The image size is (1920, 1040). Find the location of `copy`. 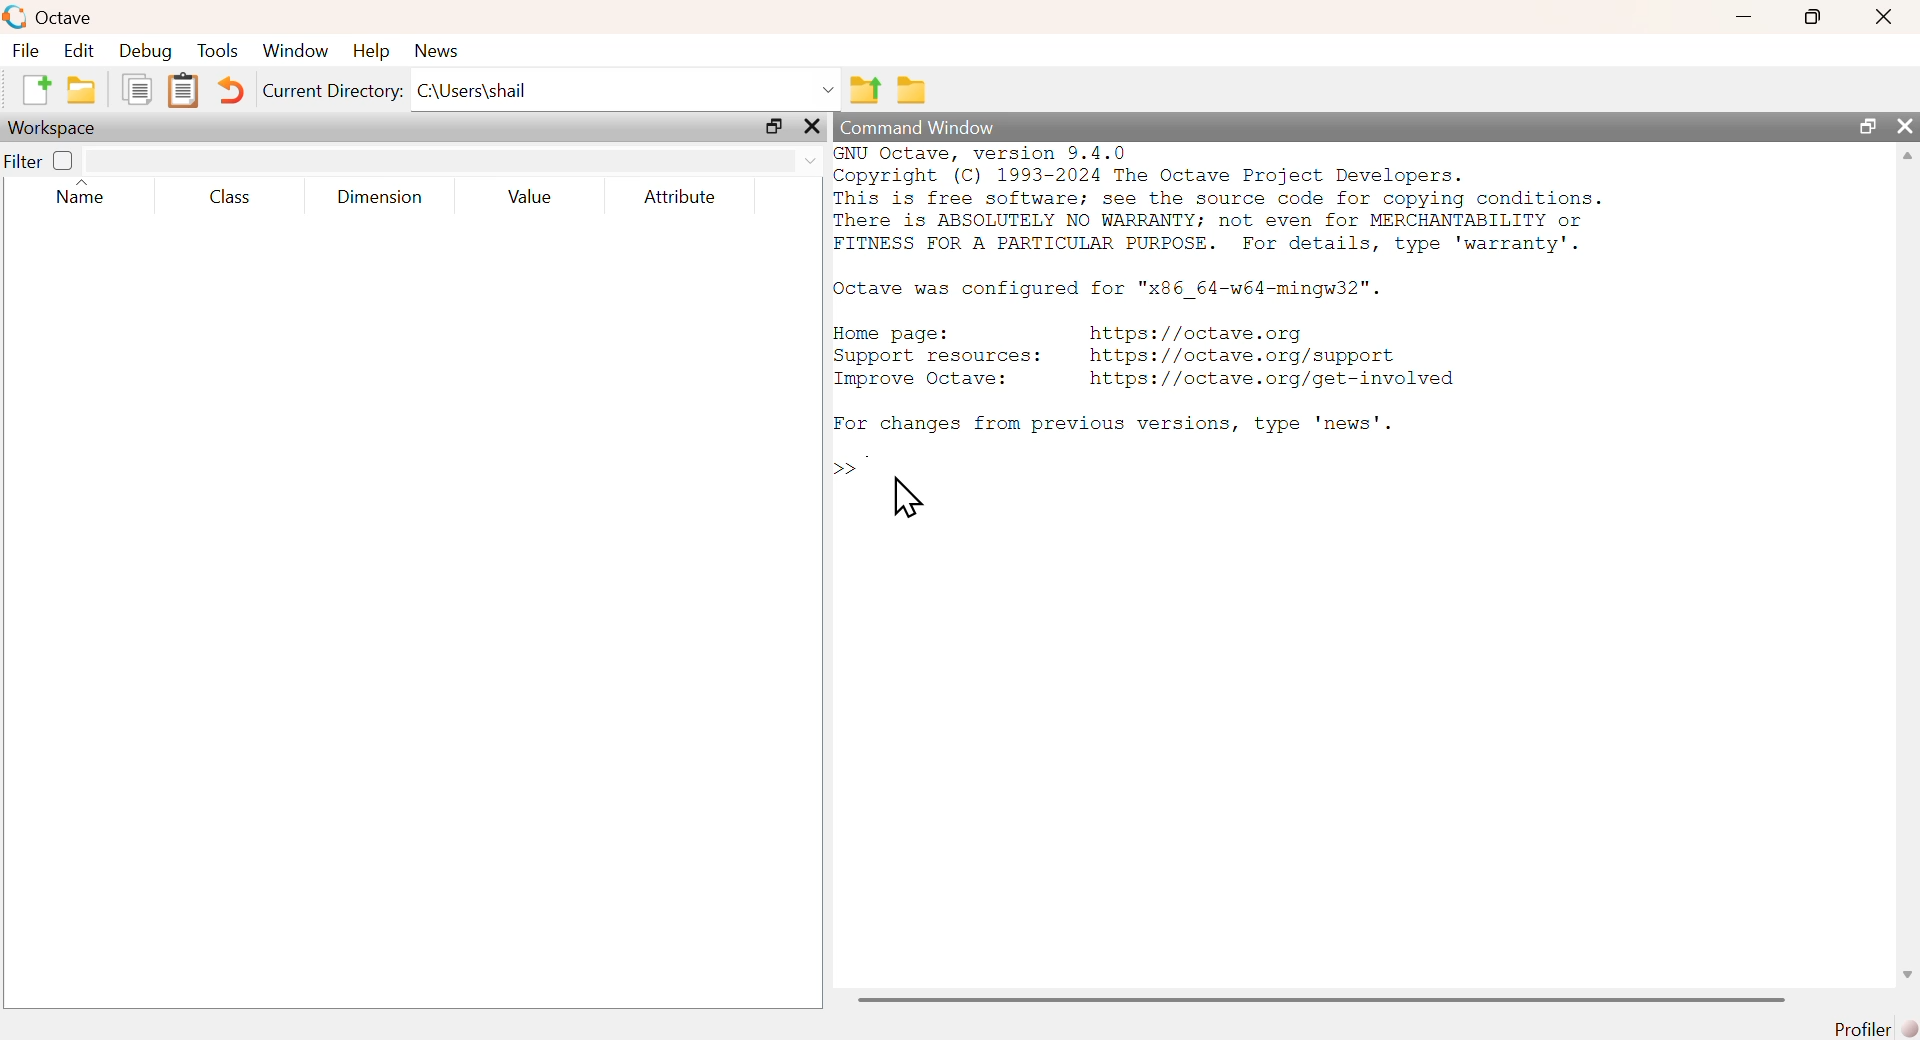

copy is located at coordinates (134, 89).